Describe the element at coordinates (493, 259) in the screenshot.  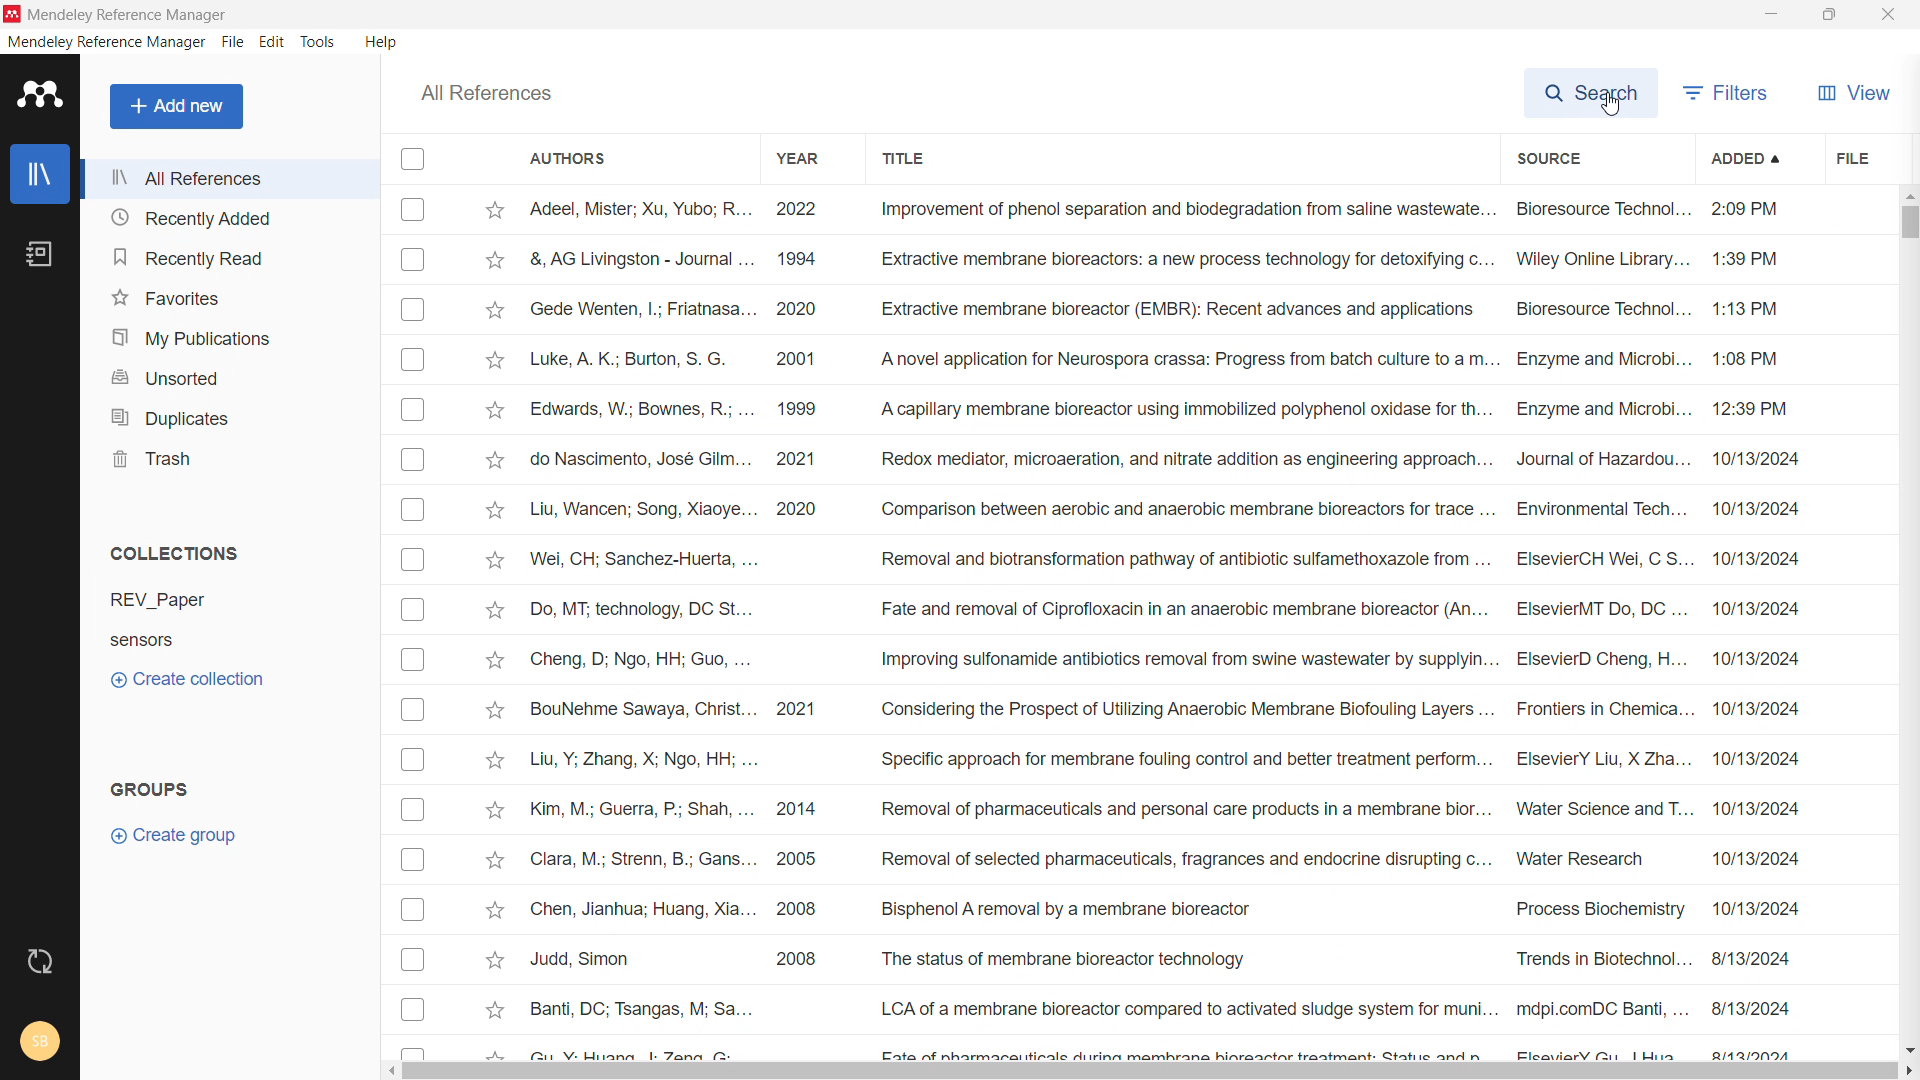
I see `Add to favorites` at that location.